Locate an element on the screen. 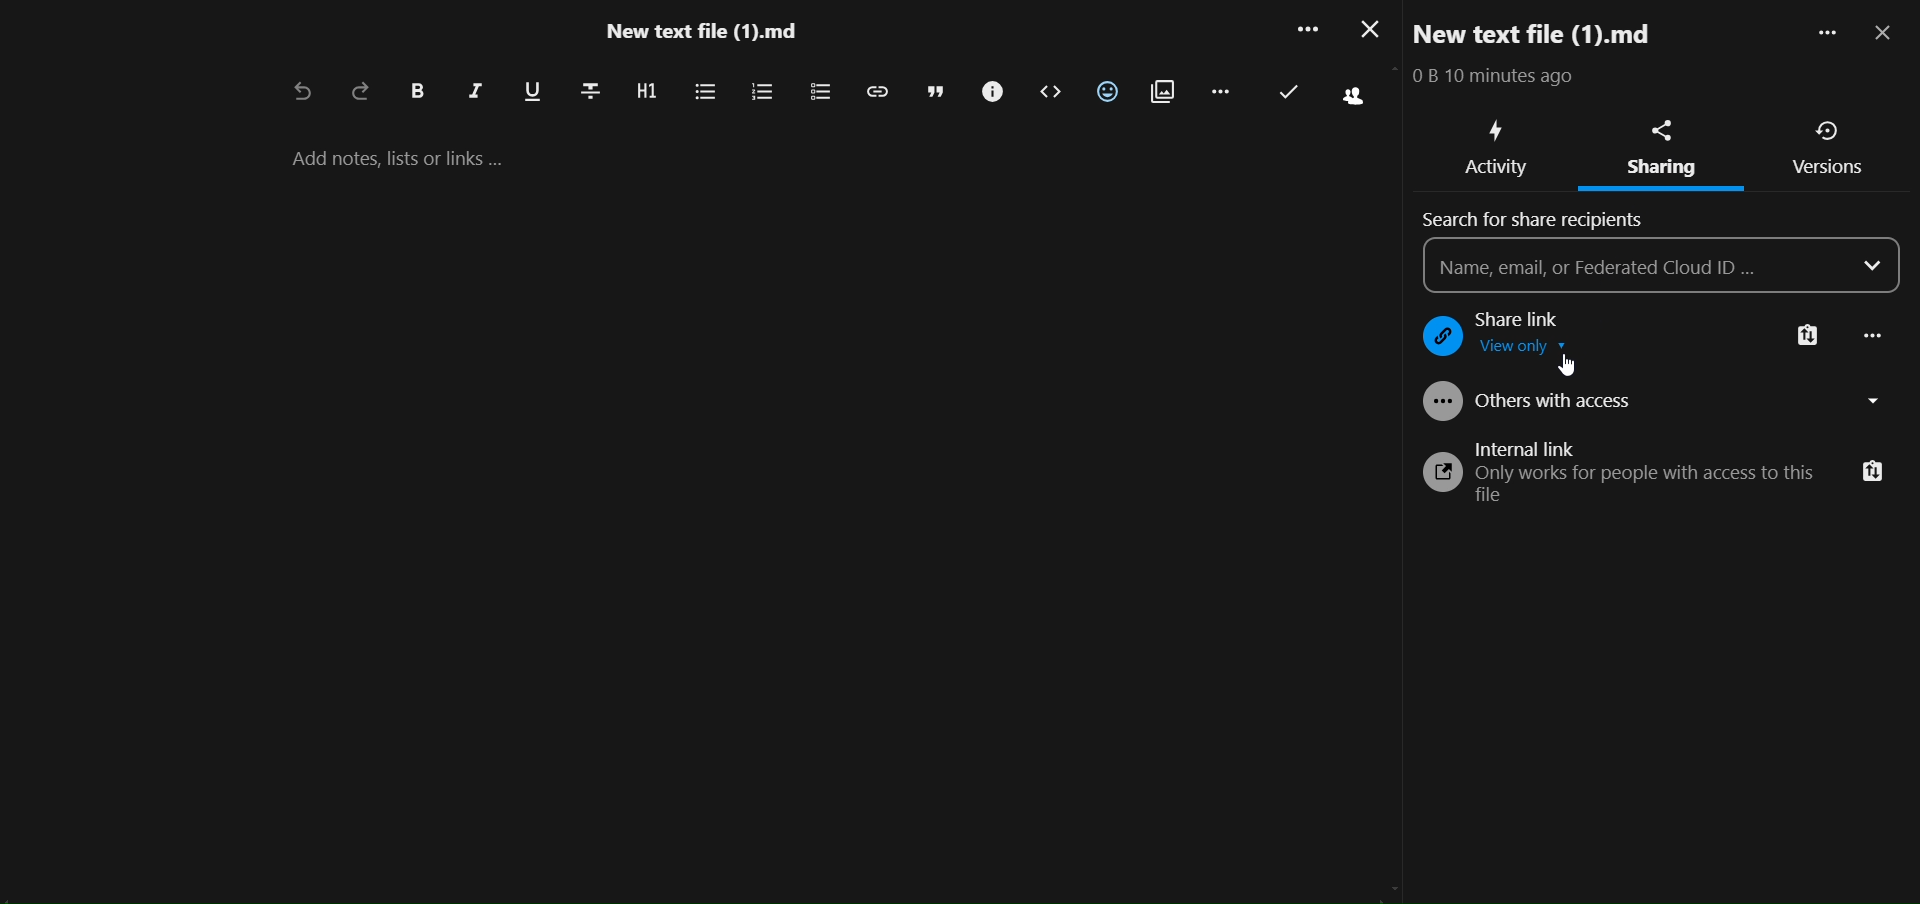 This screenshot has height=904, width=1920. close is located at coordinates (1365, 29).